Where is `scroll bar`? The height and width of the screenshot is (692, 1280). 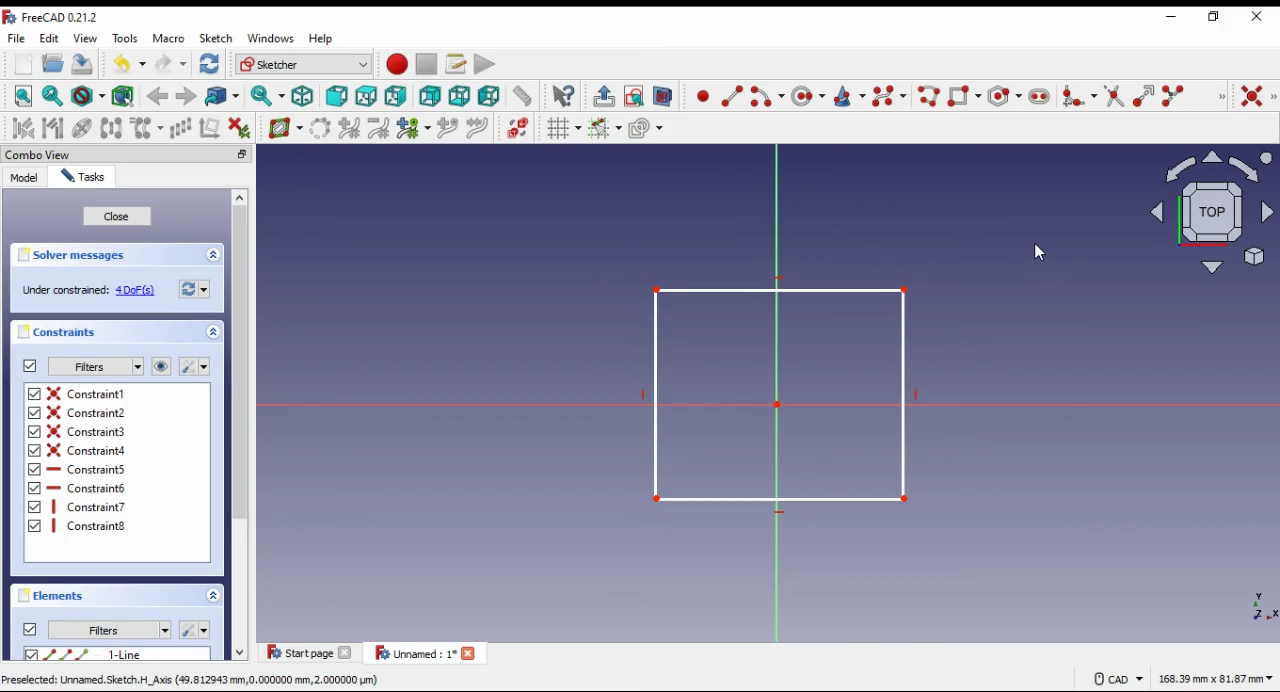 scroll bar is located at coordinates (242, 426).